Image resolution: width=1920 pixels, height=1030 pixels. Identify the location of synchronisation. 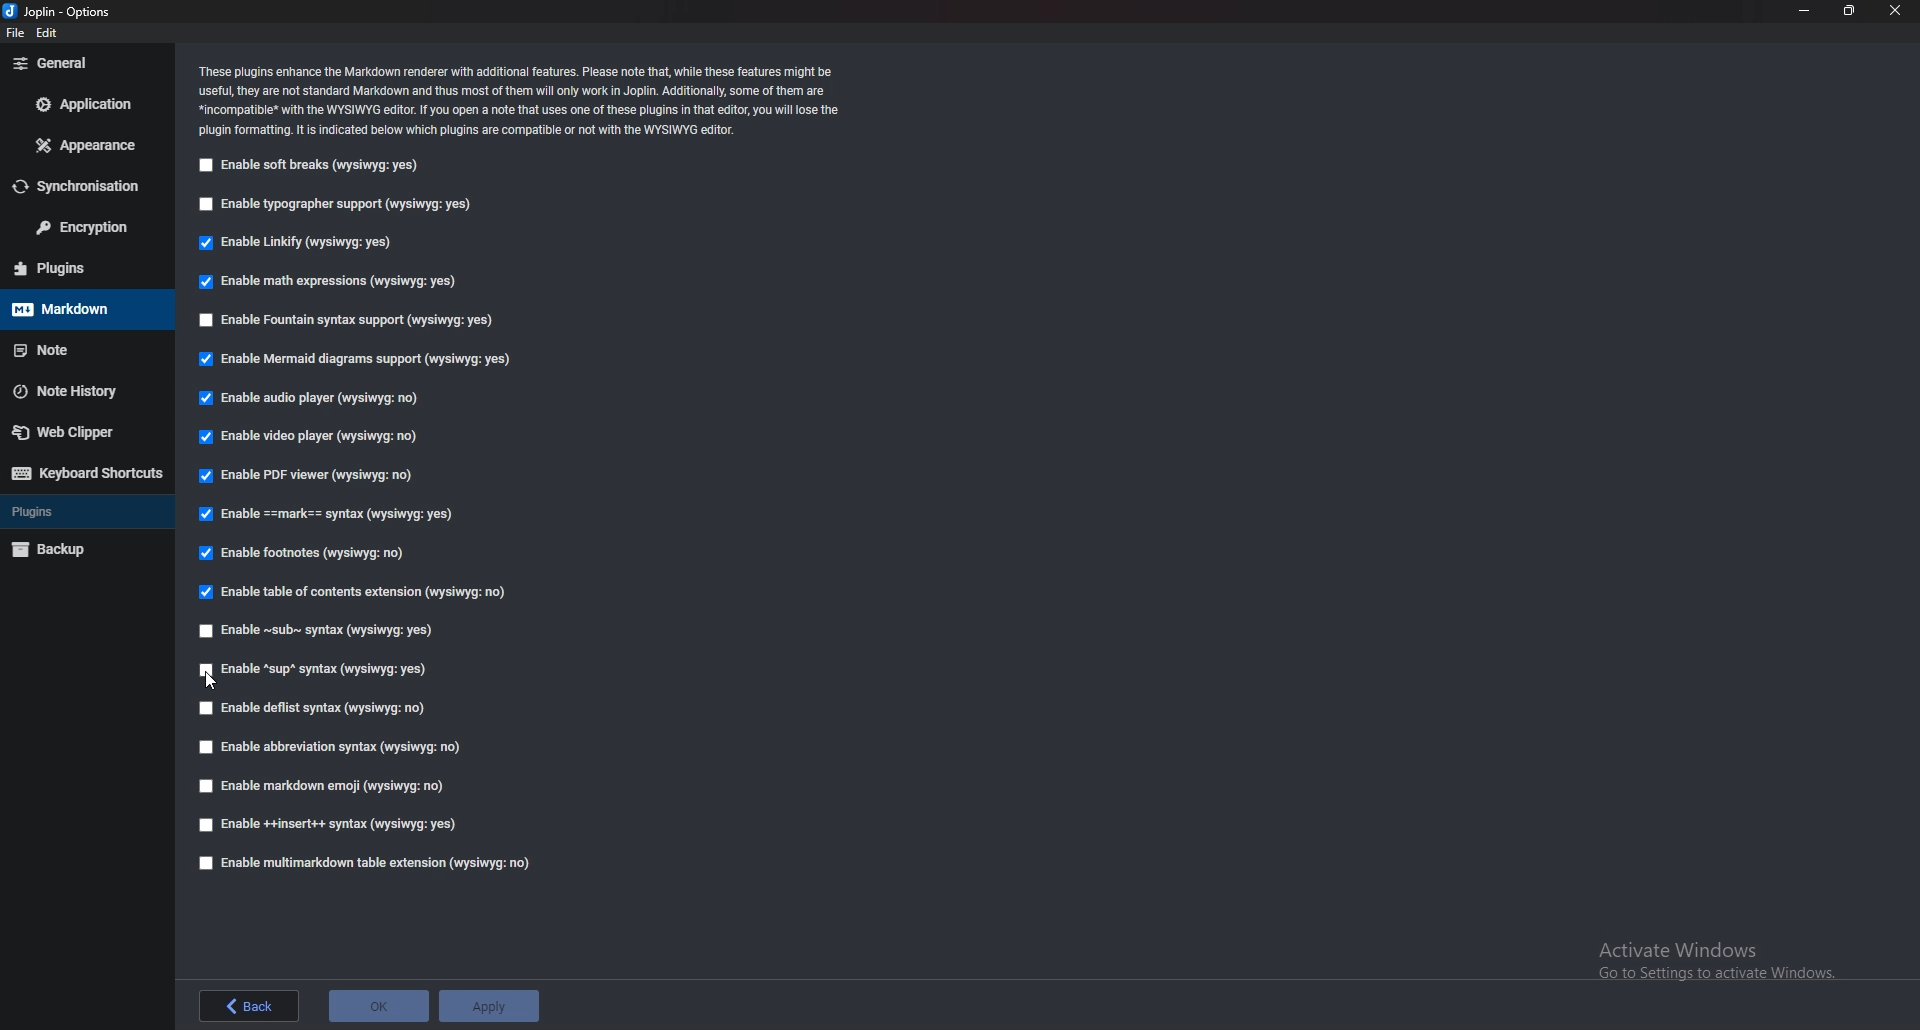
(77, 186).